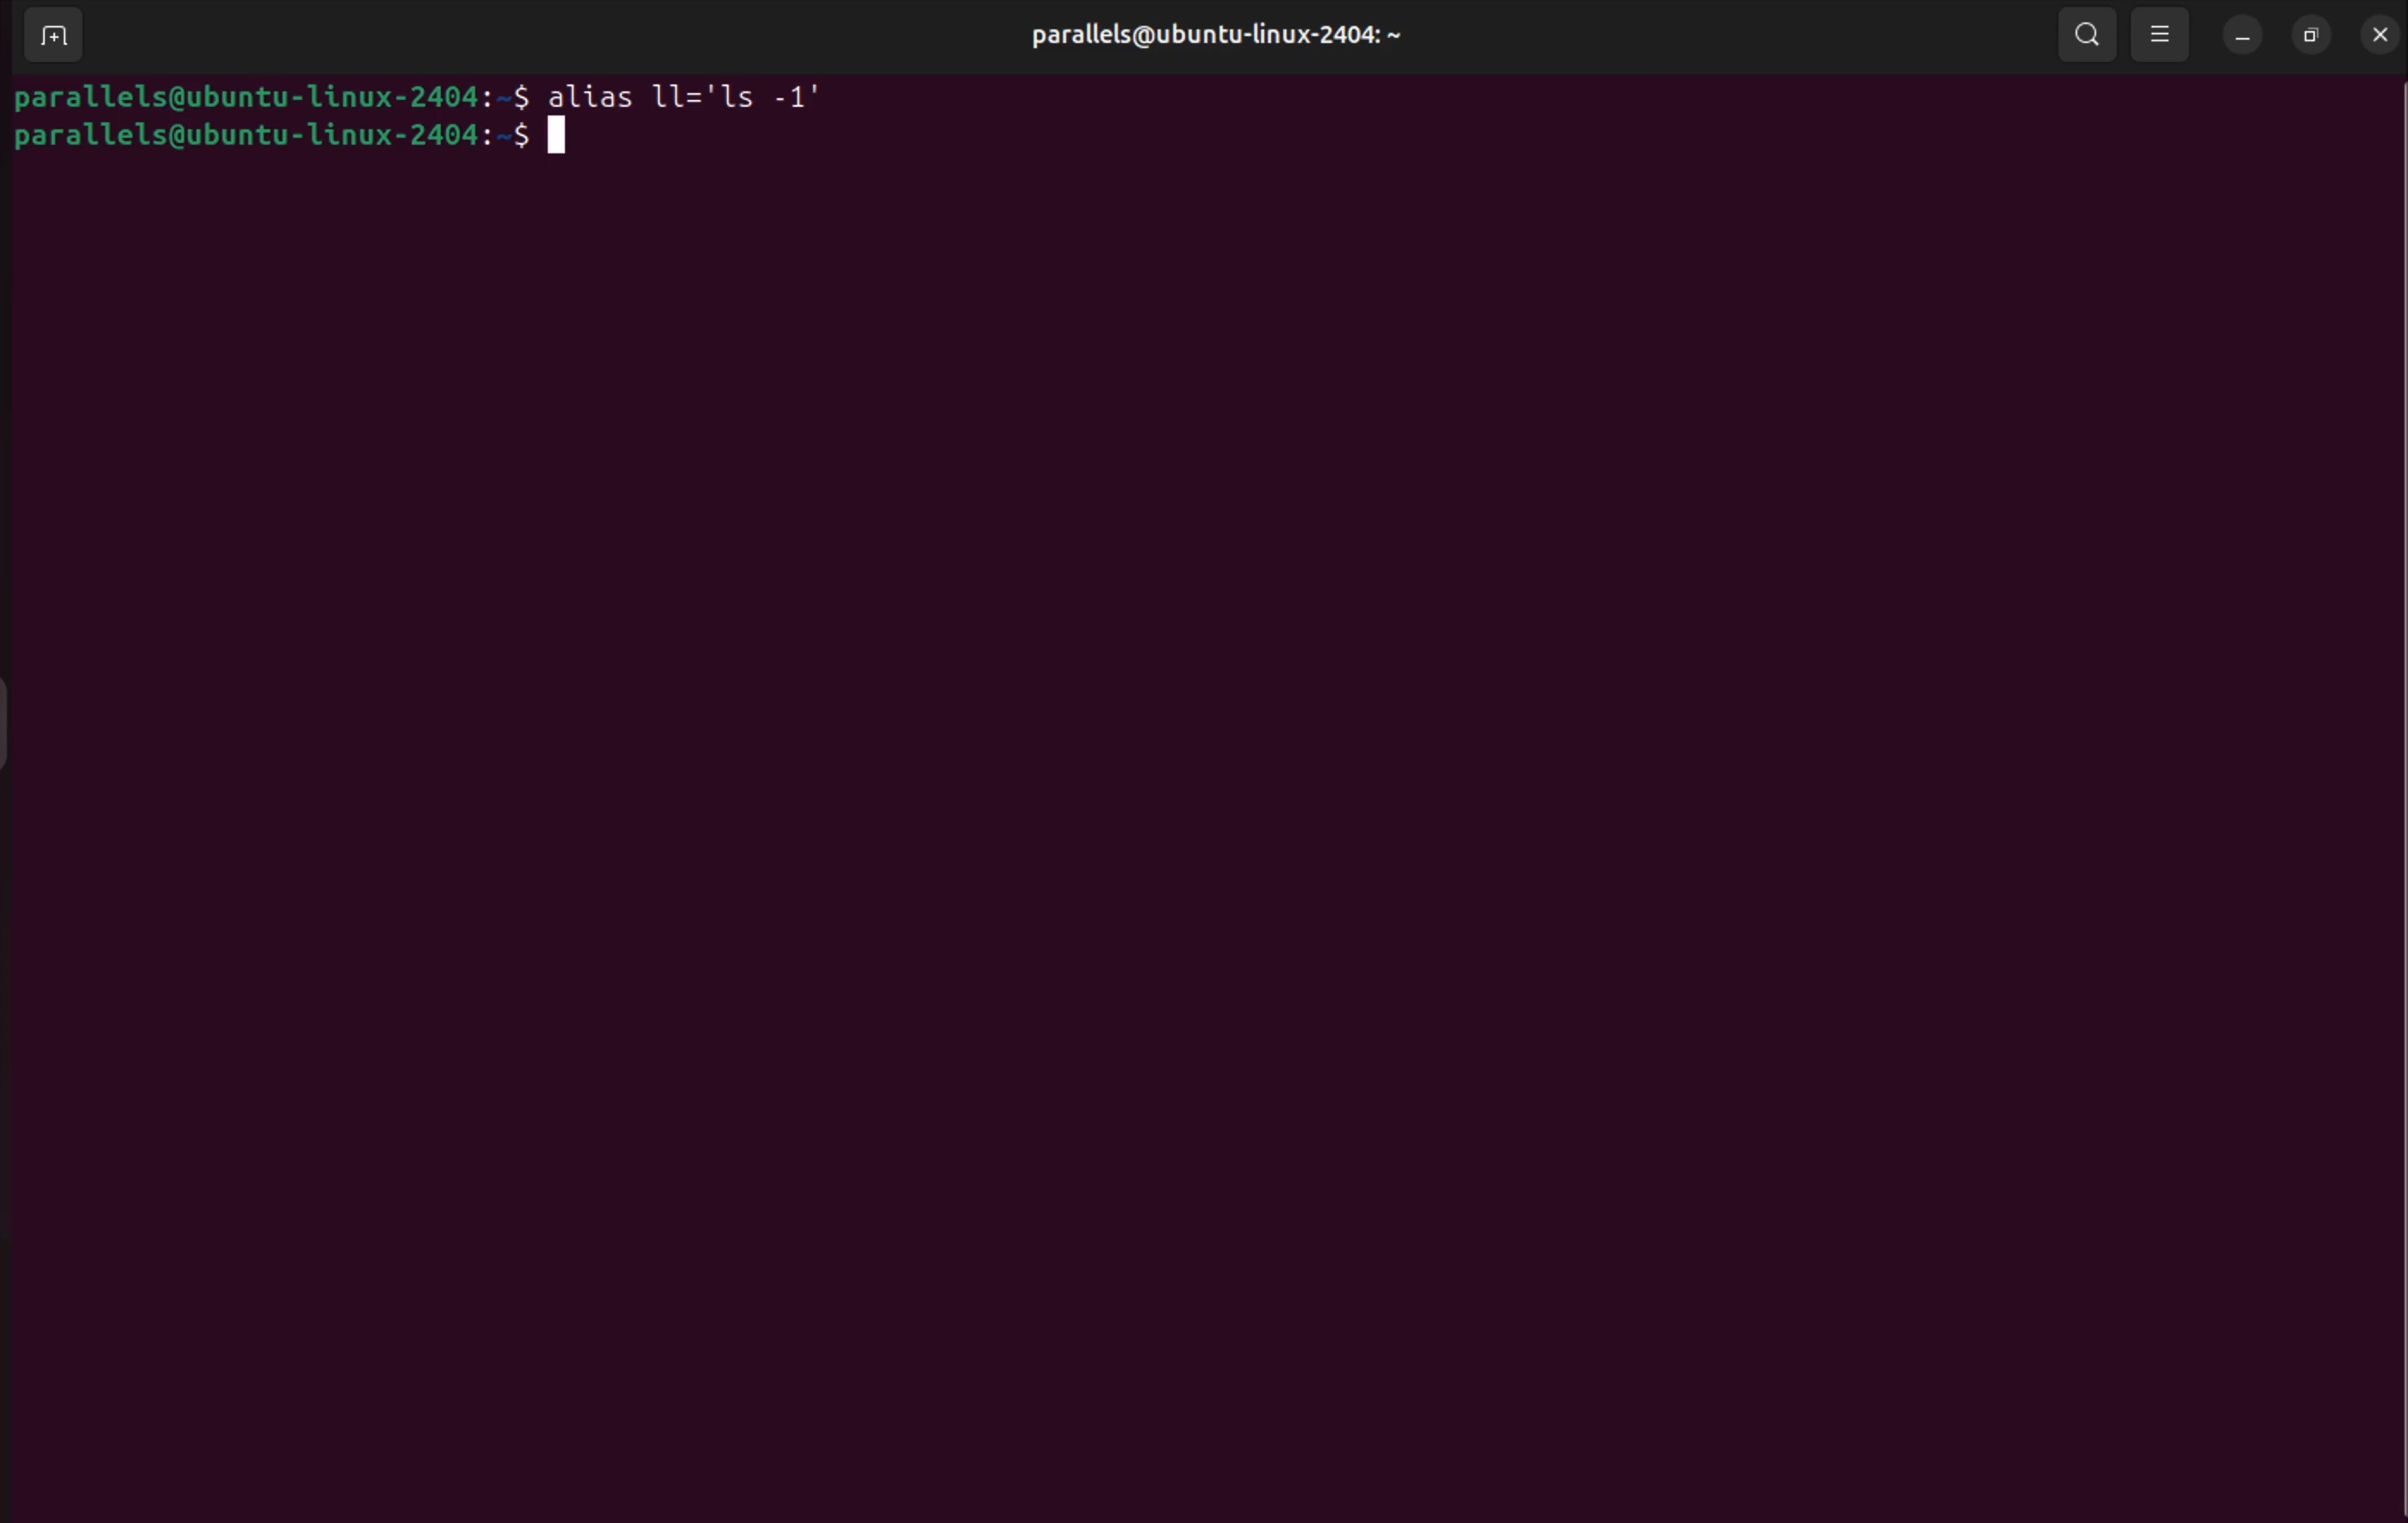  I want to click on search , so click(2088, 33).